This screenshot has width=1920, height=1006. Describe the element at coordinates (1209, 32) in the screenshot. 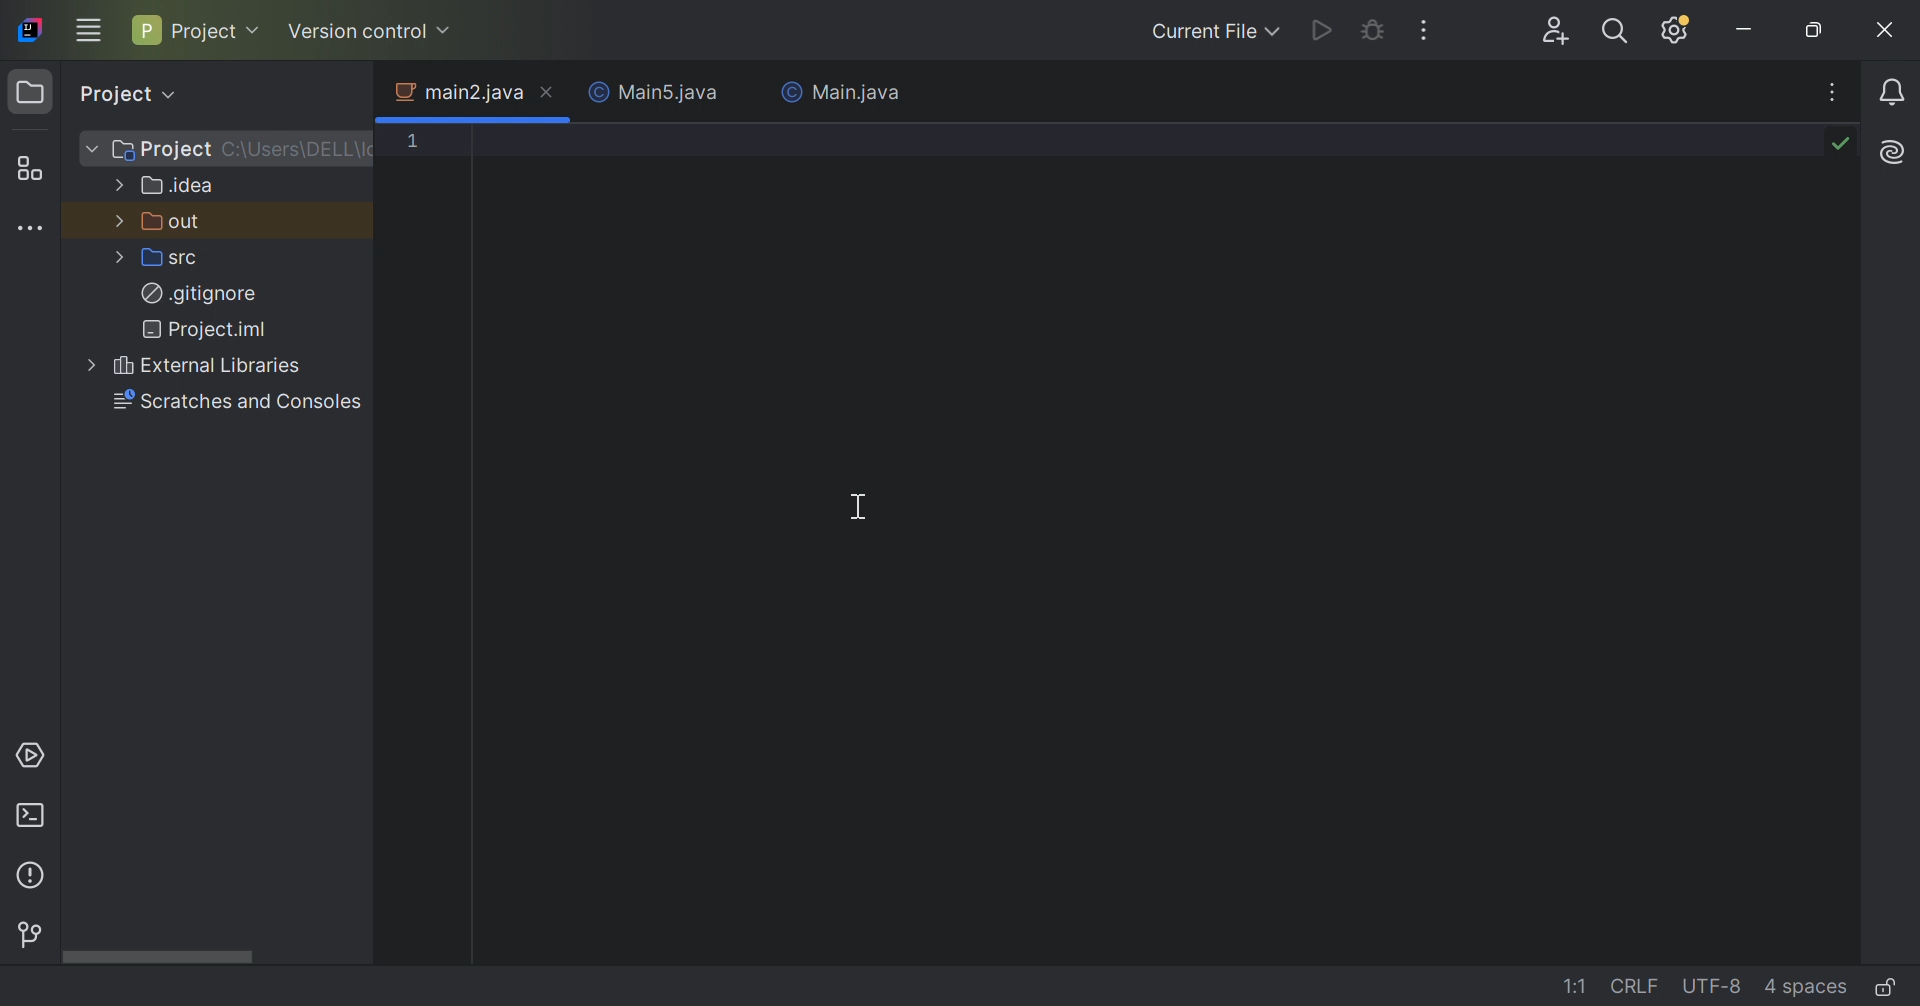

I see `Current file` at that location.